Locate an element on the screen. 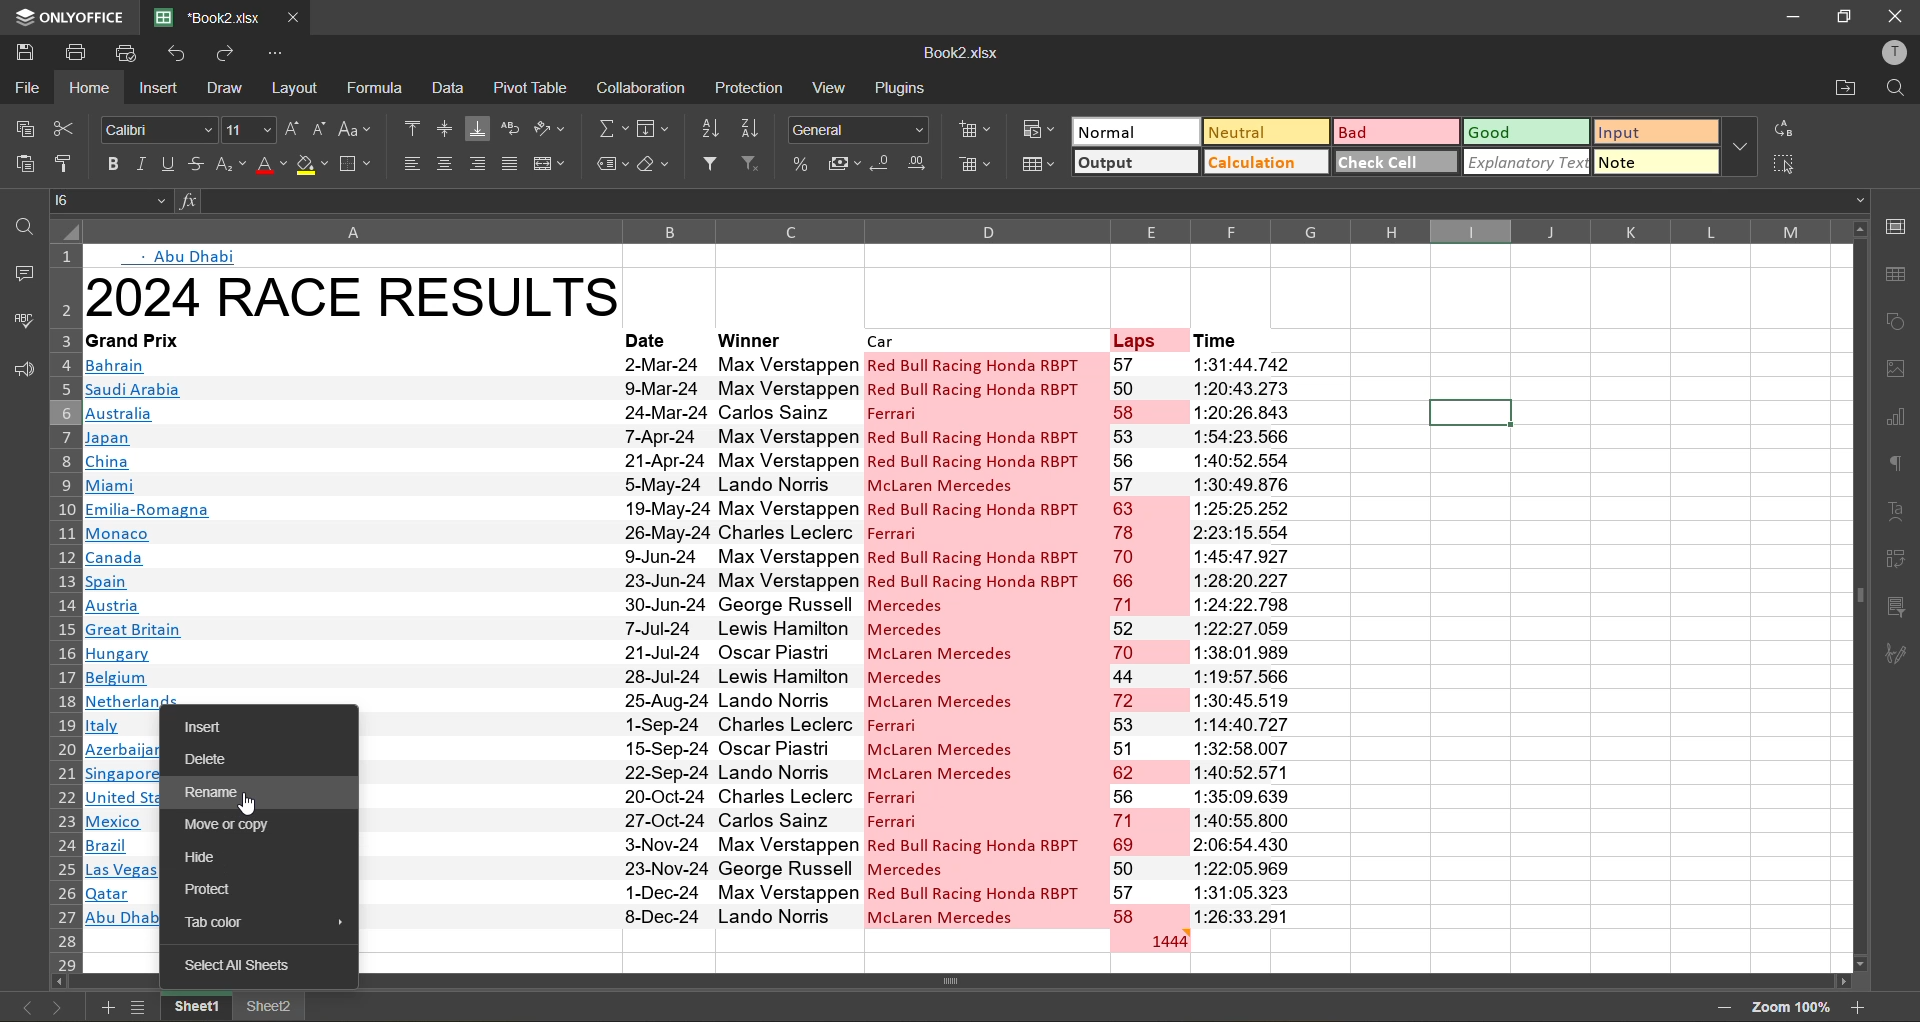  select all sheets is located at coordinates (233, 967).